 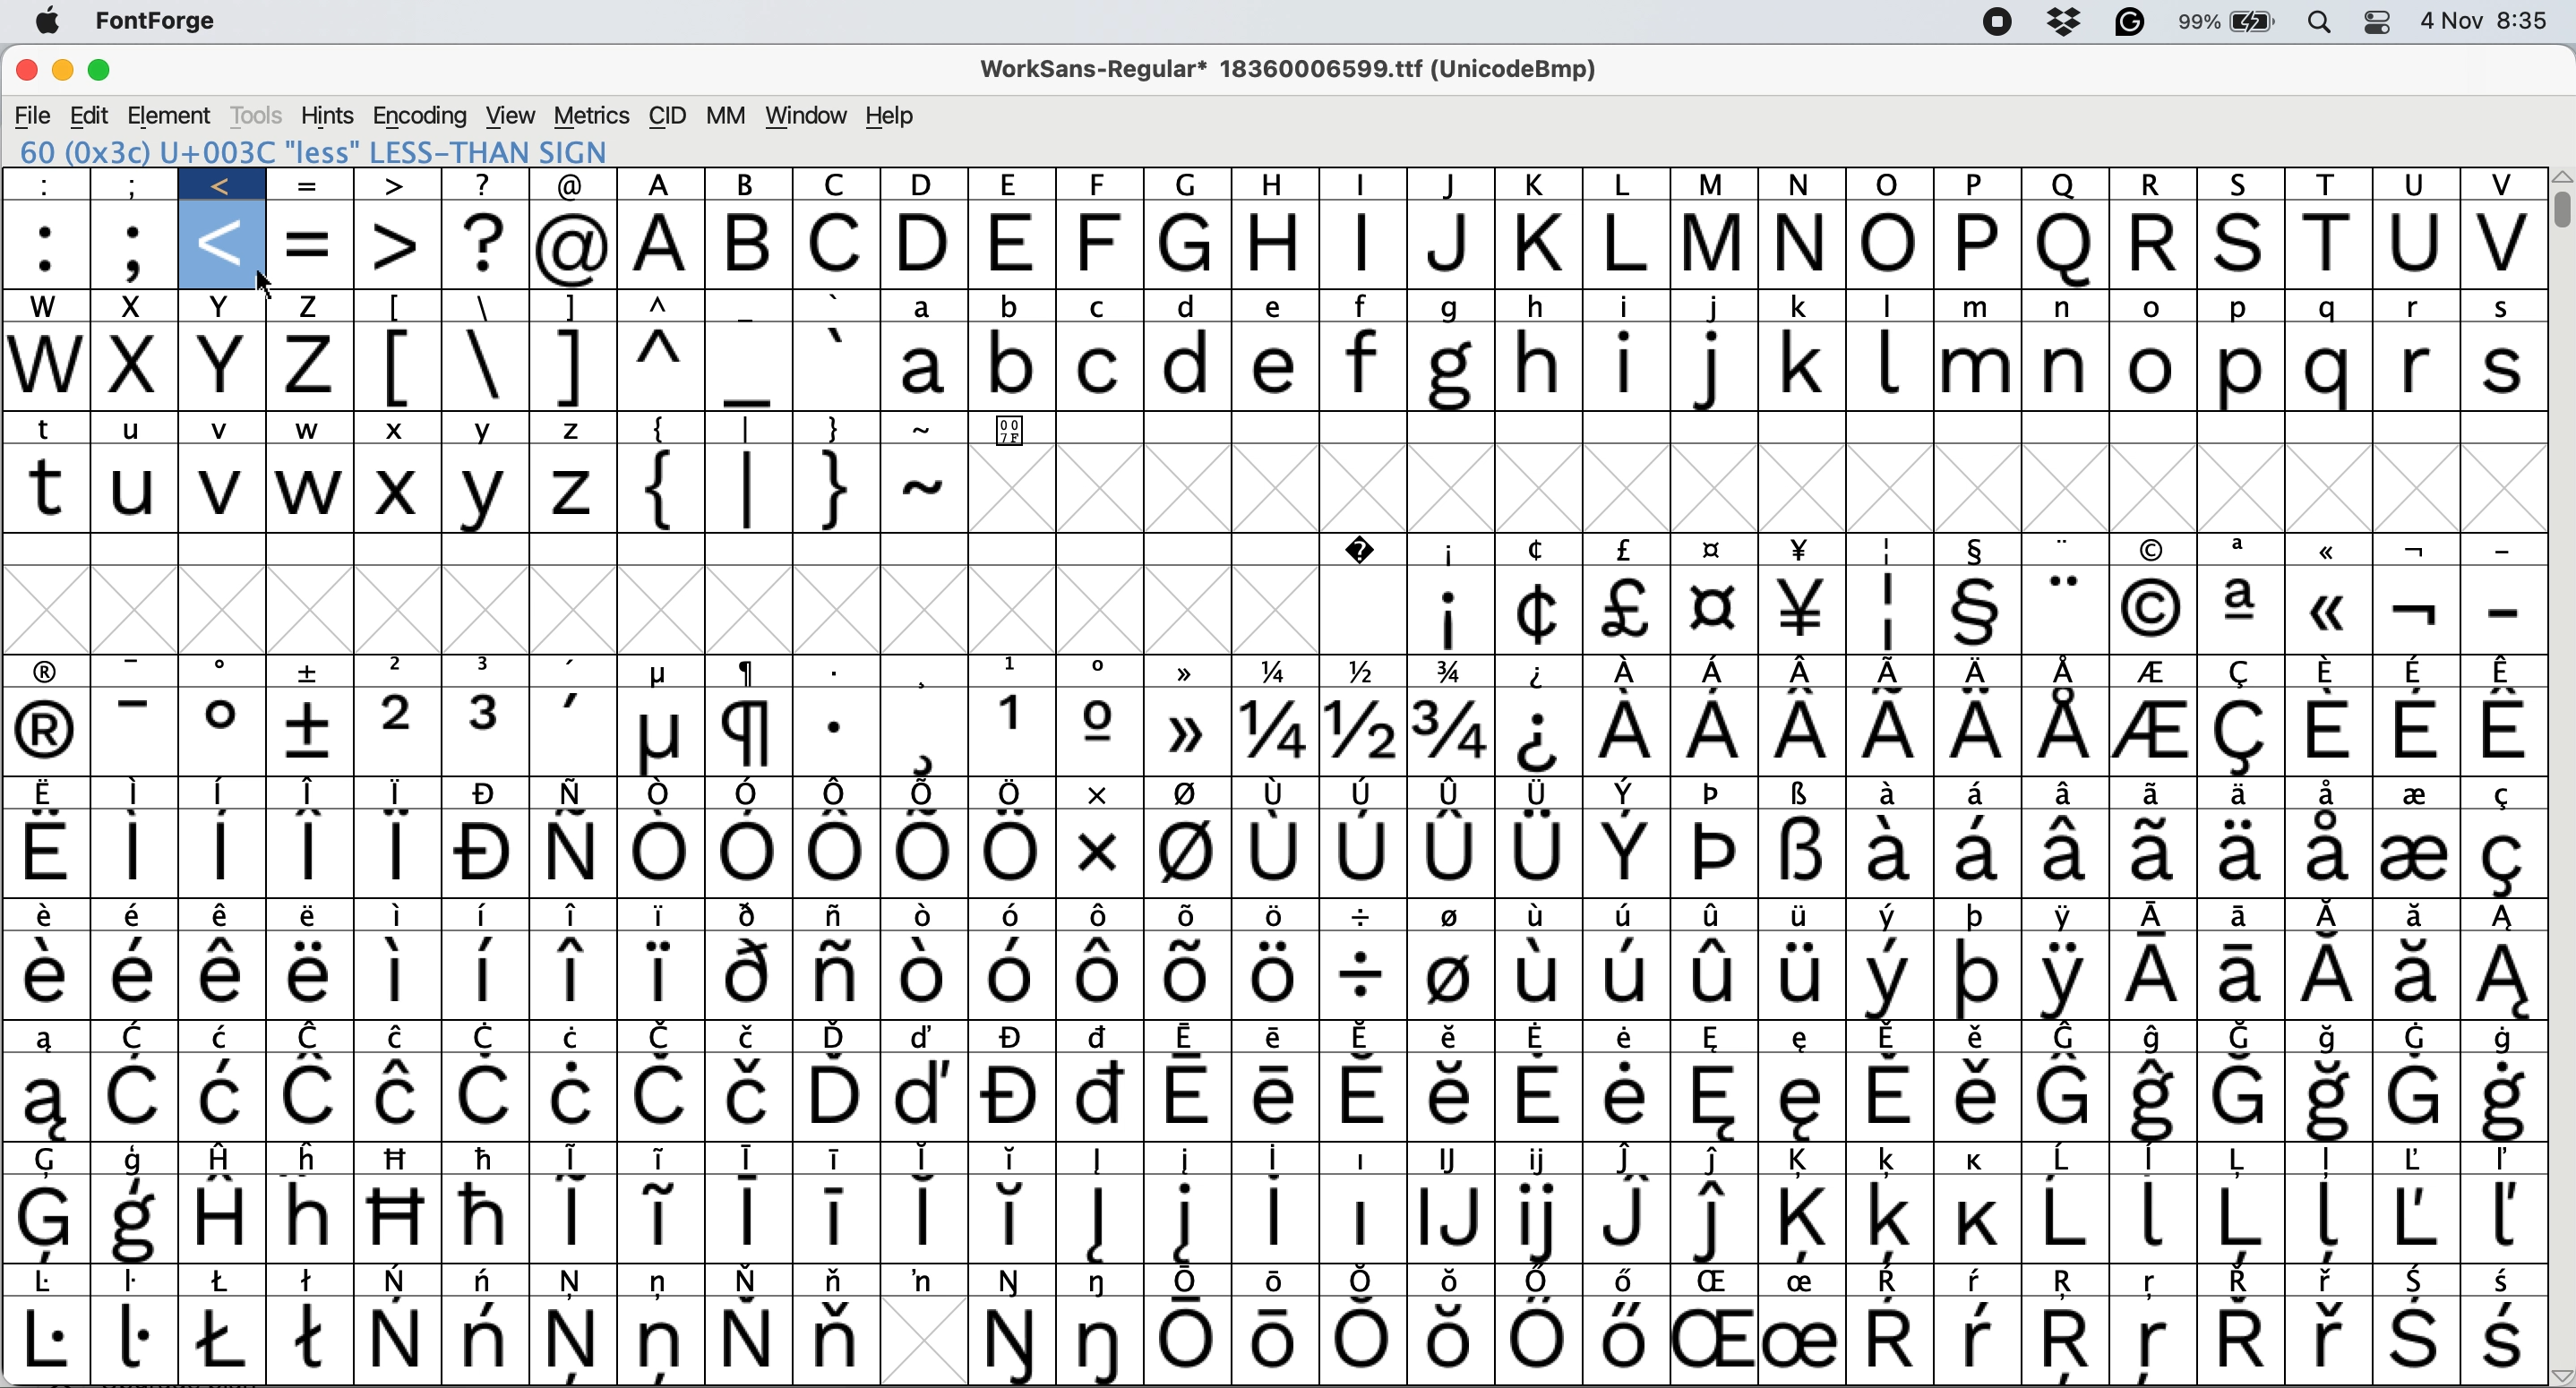 I want to click on m, so click(x=1717, y=184).